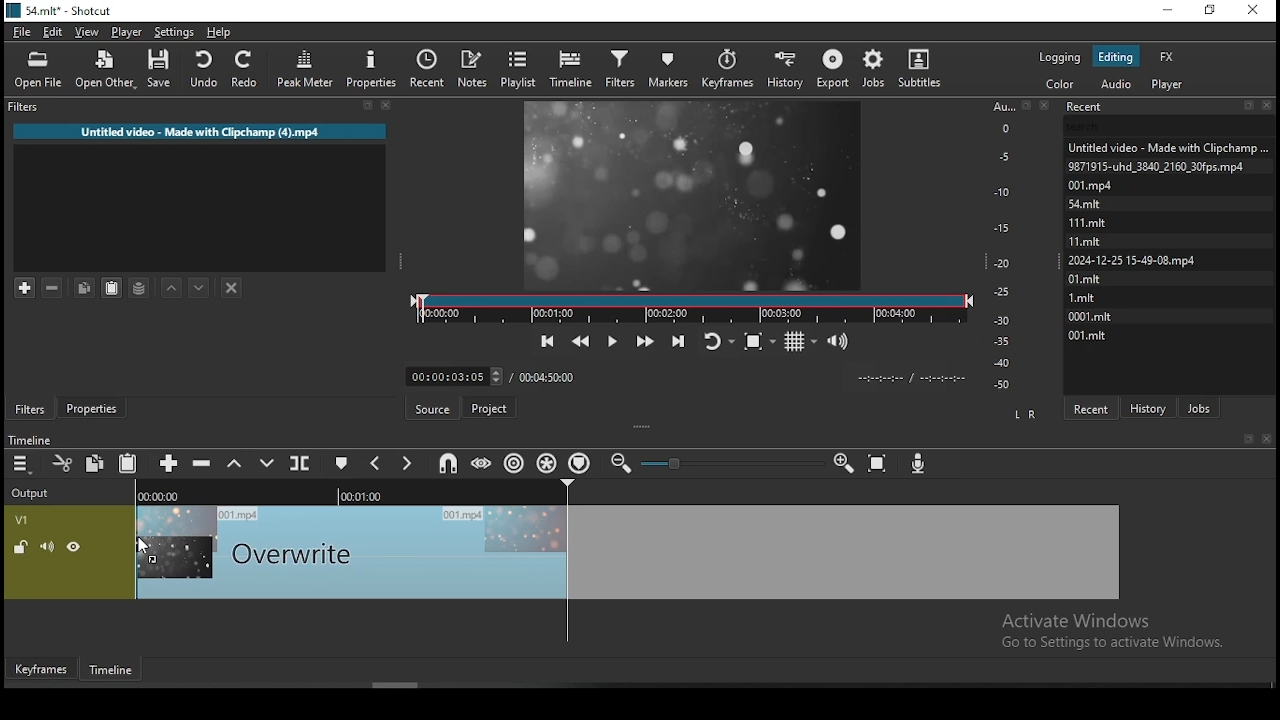 The width and height of the screenshot is (1280, 720). What do you see at coordinates (692, 309) in the screenshot?
I see `playback progress bar` at bounding box center [692, 309].